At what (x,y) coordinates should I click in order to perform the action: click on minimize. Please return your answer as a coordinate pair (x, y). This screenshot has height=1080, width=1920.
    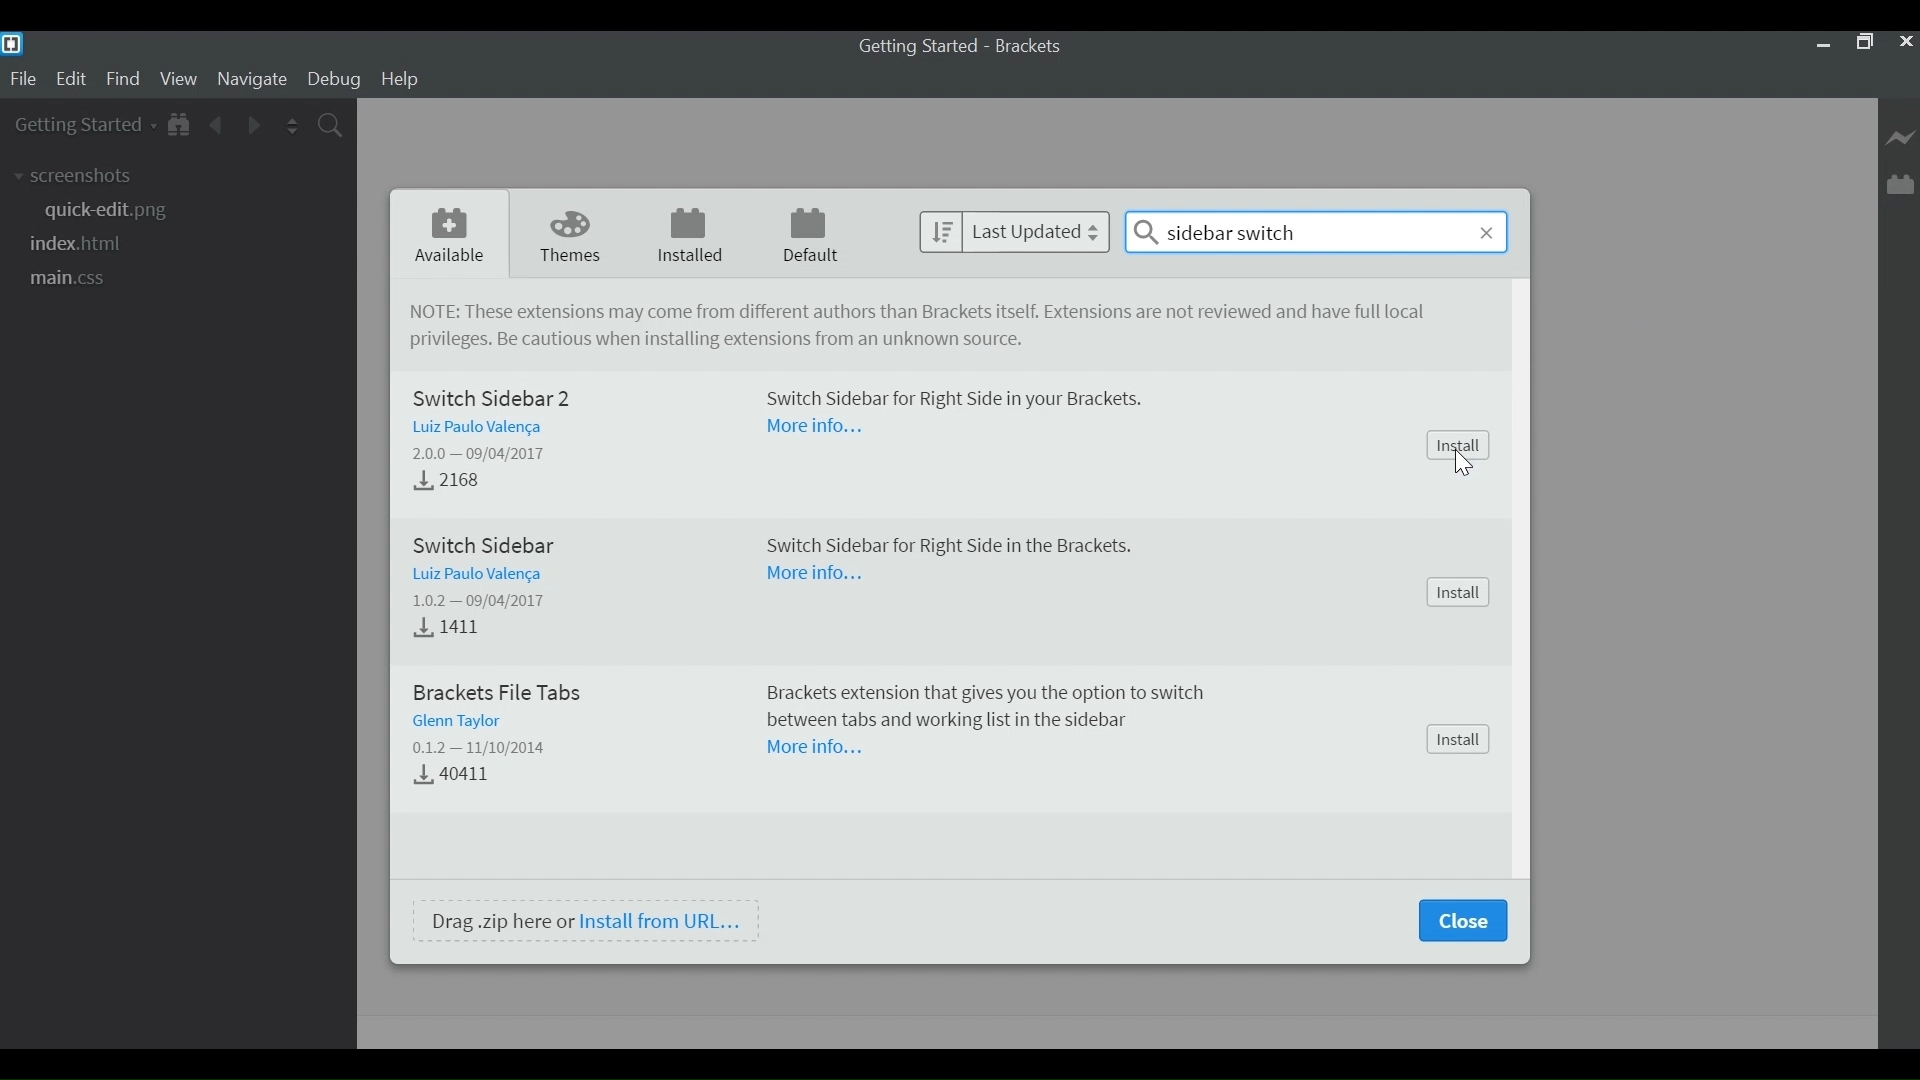
    Looking at the image, I should click on (1822, 44).